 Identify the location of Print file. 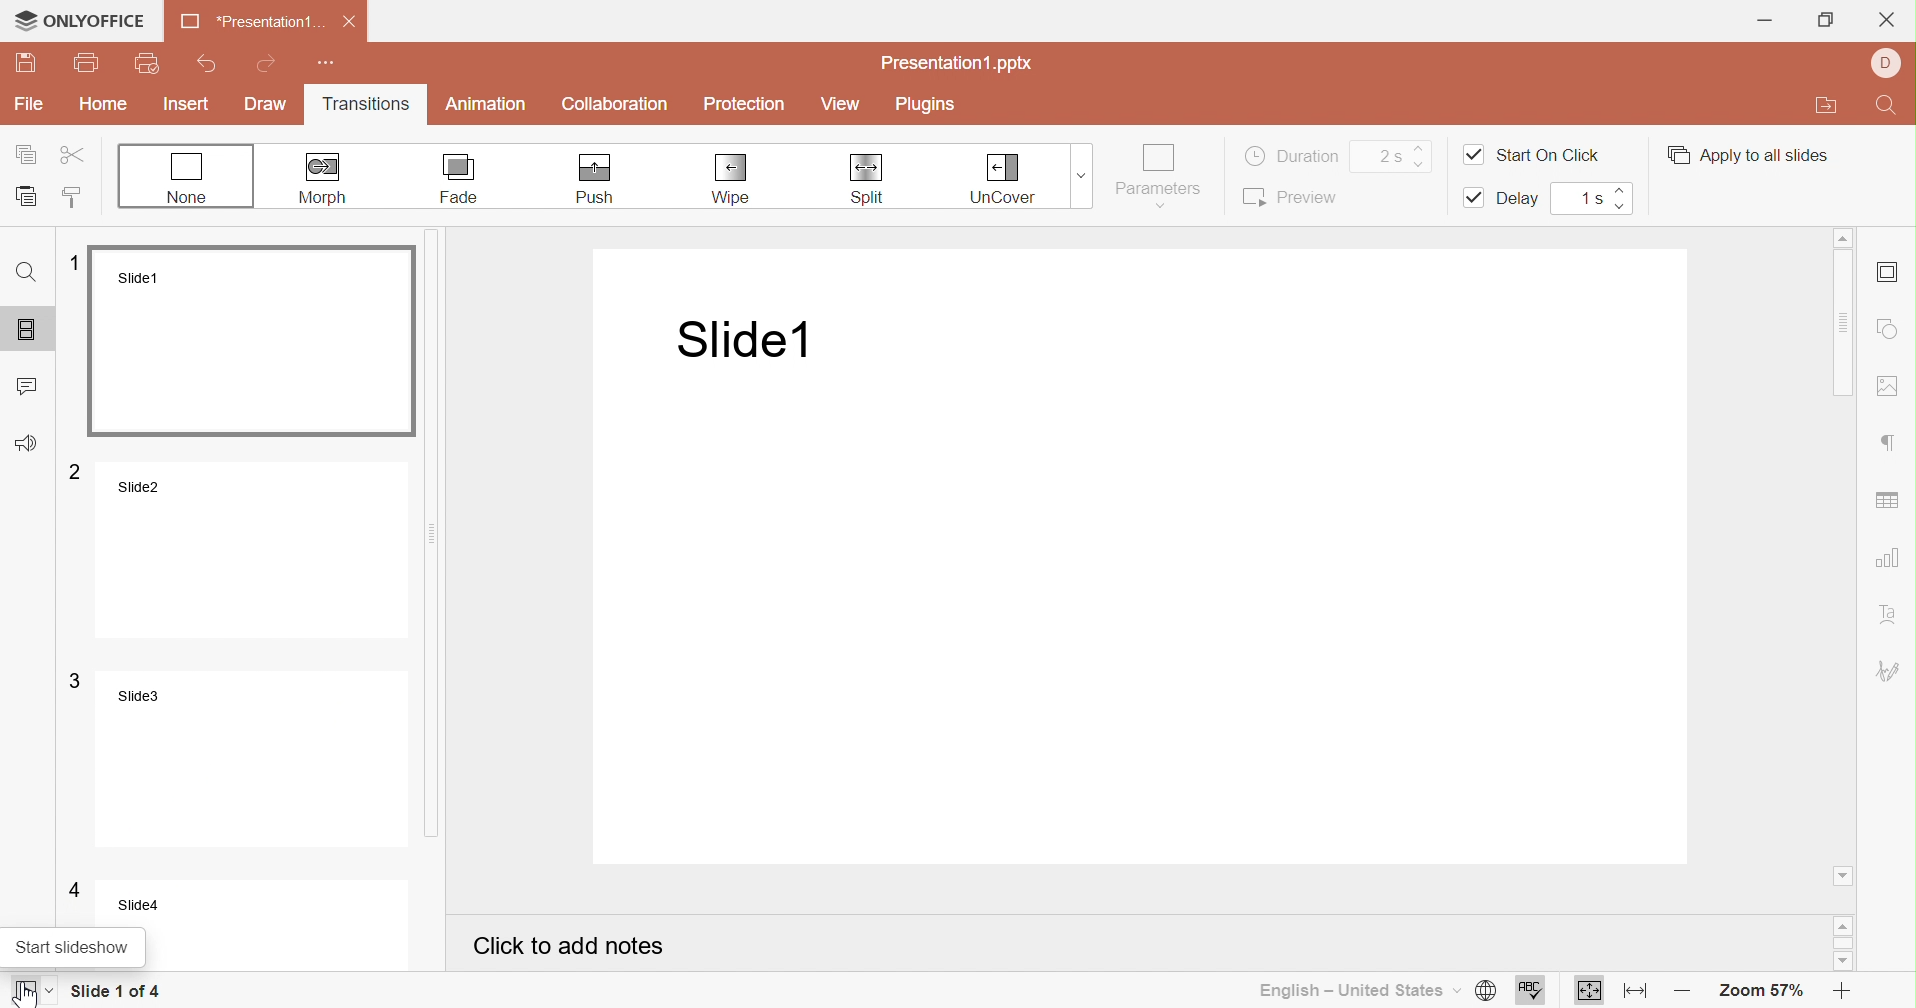
(88, 61).